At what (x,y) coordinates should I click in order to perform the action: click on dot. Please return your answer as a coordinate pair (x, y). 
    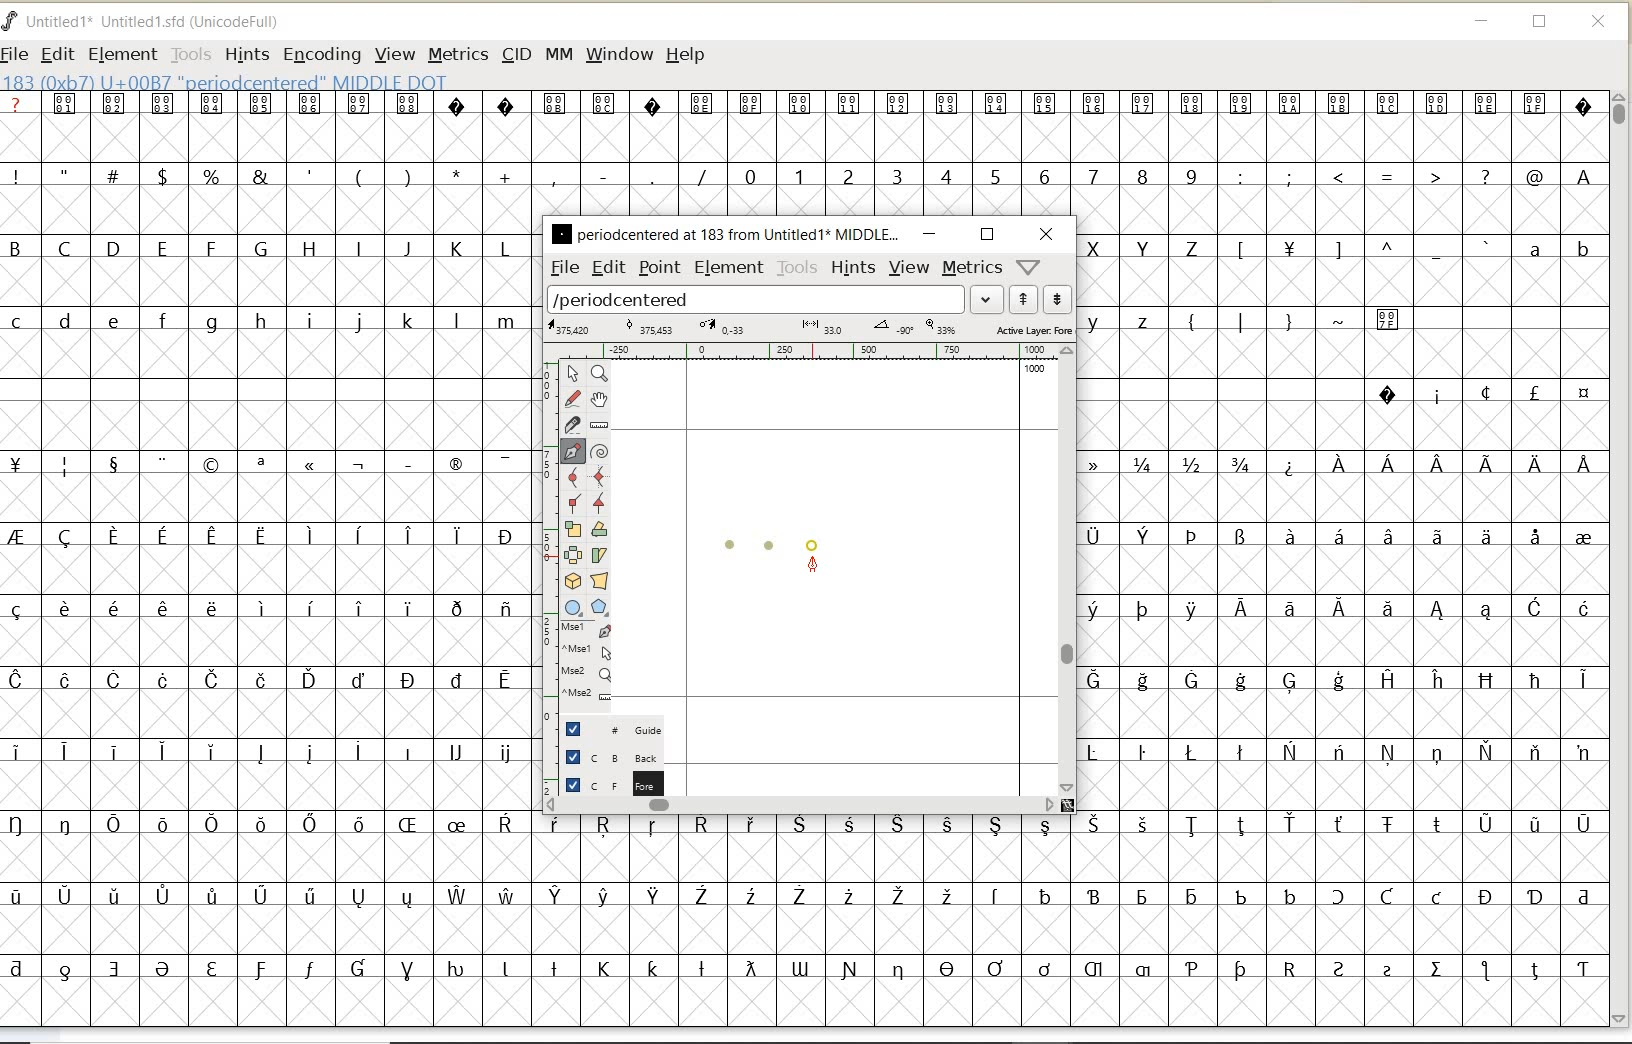
    Looking at the image, I should click on (769, 544).